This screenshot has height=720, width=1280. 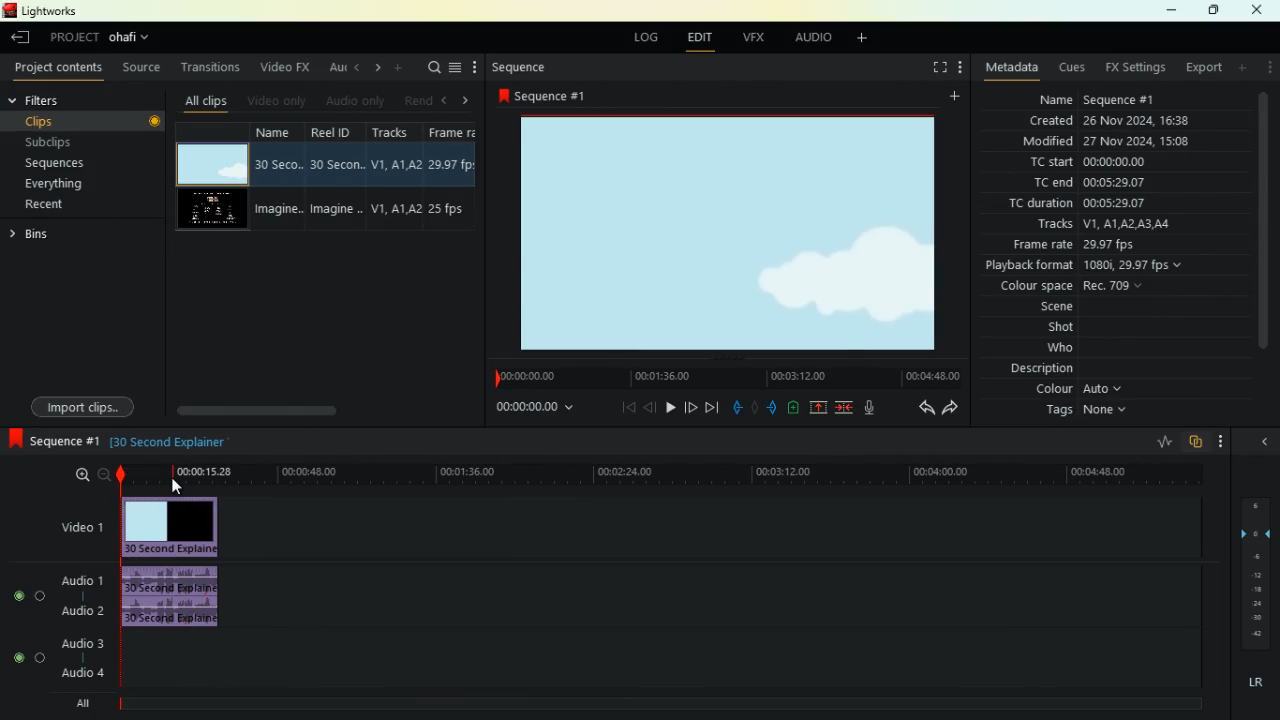 I want to click on end, so click(x=714, y=407).